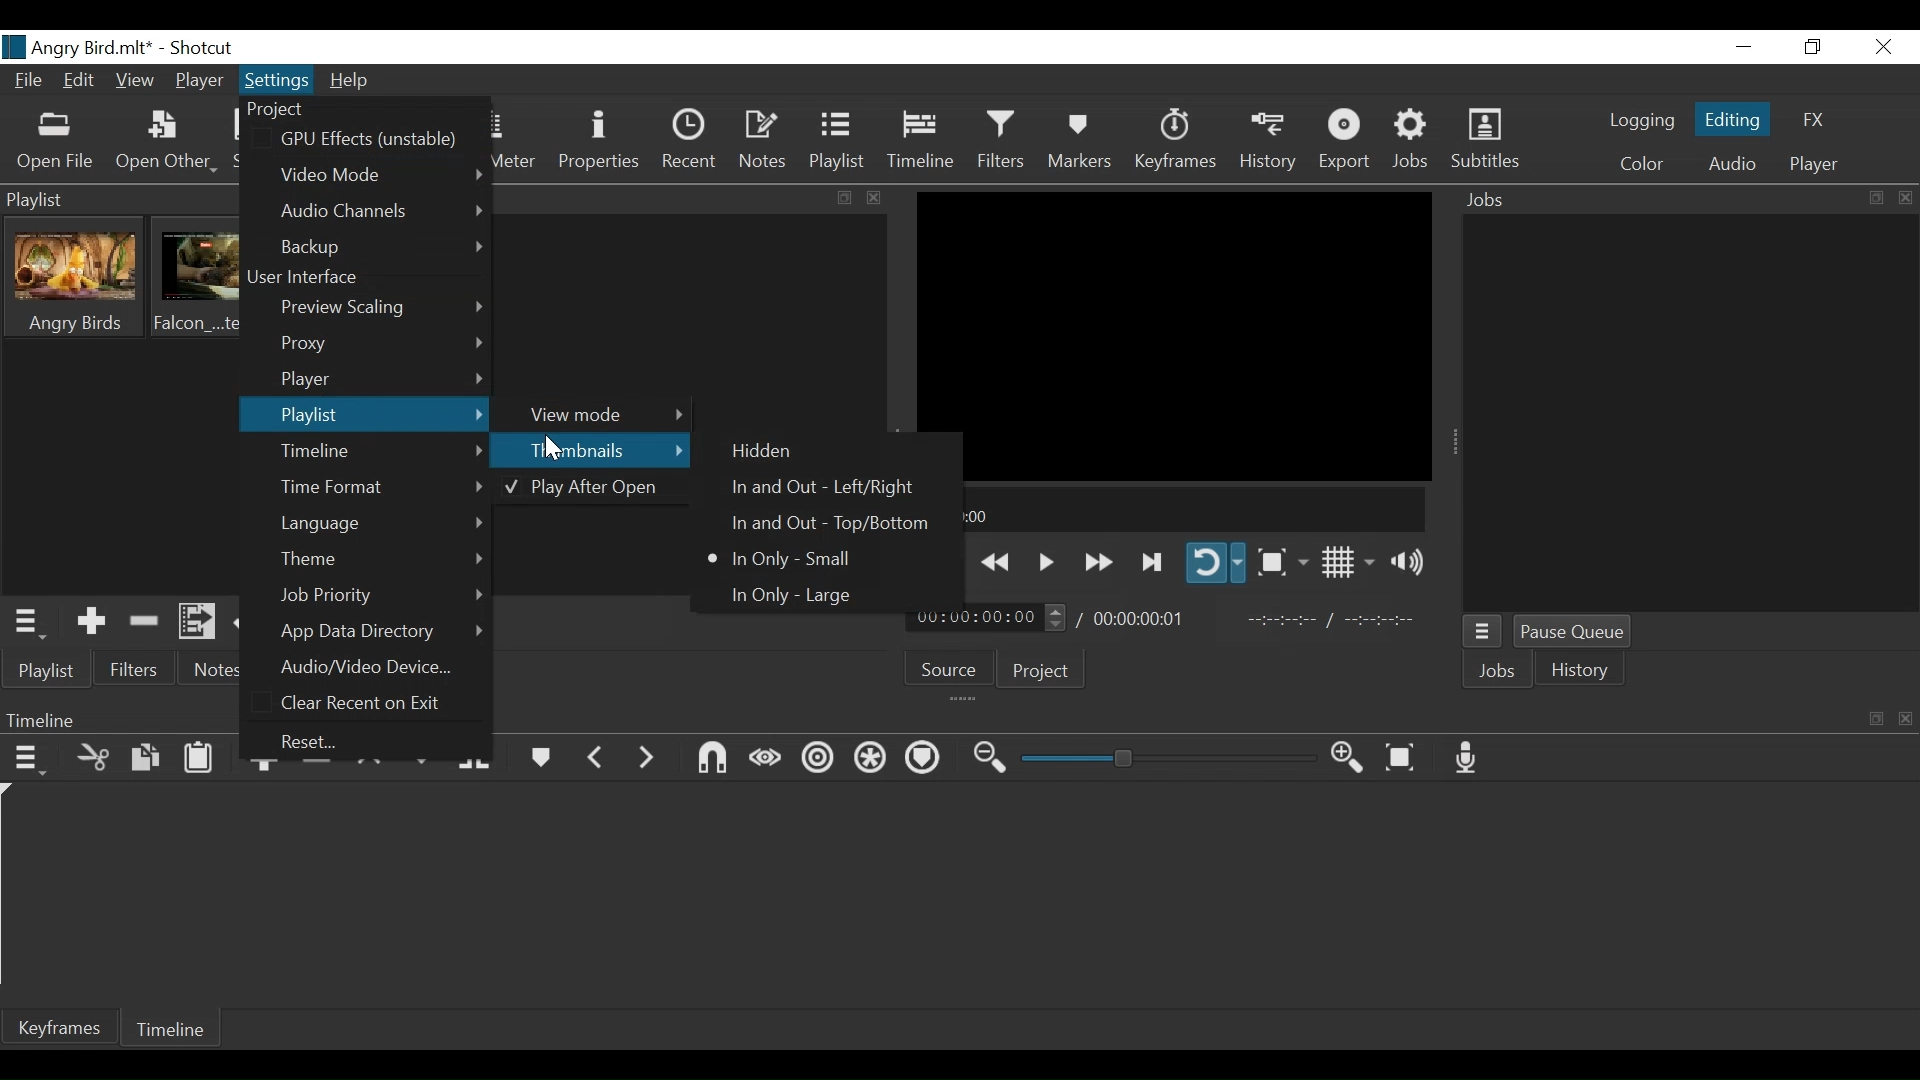  I want to click on In Only -Large, so click(791, 594).